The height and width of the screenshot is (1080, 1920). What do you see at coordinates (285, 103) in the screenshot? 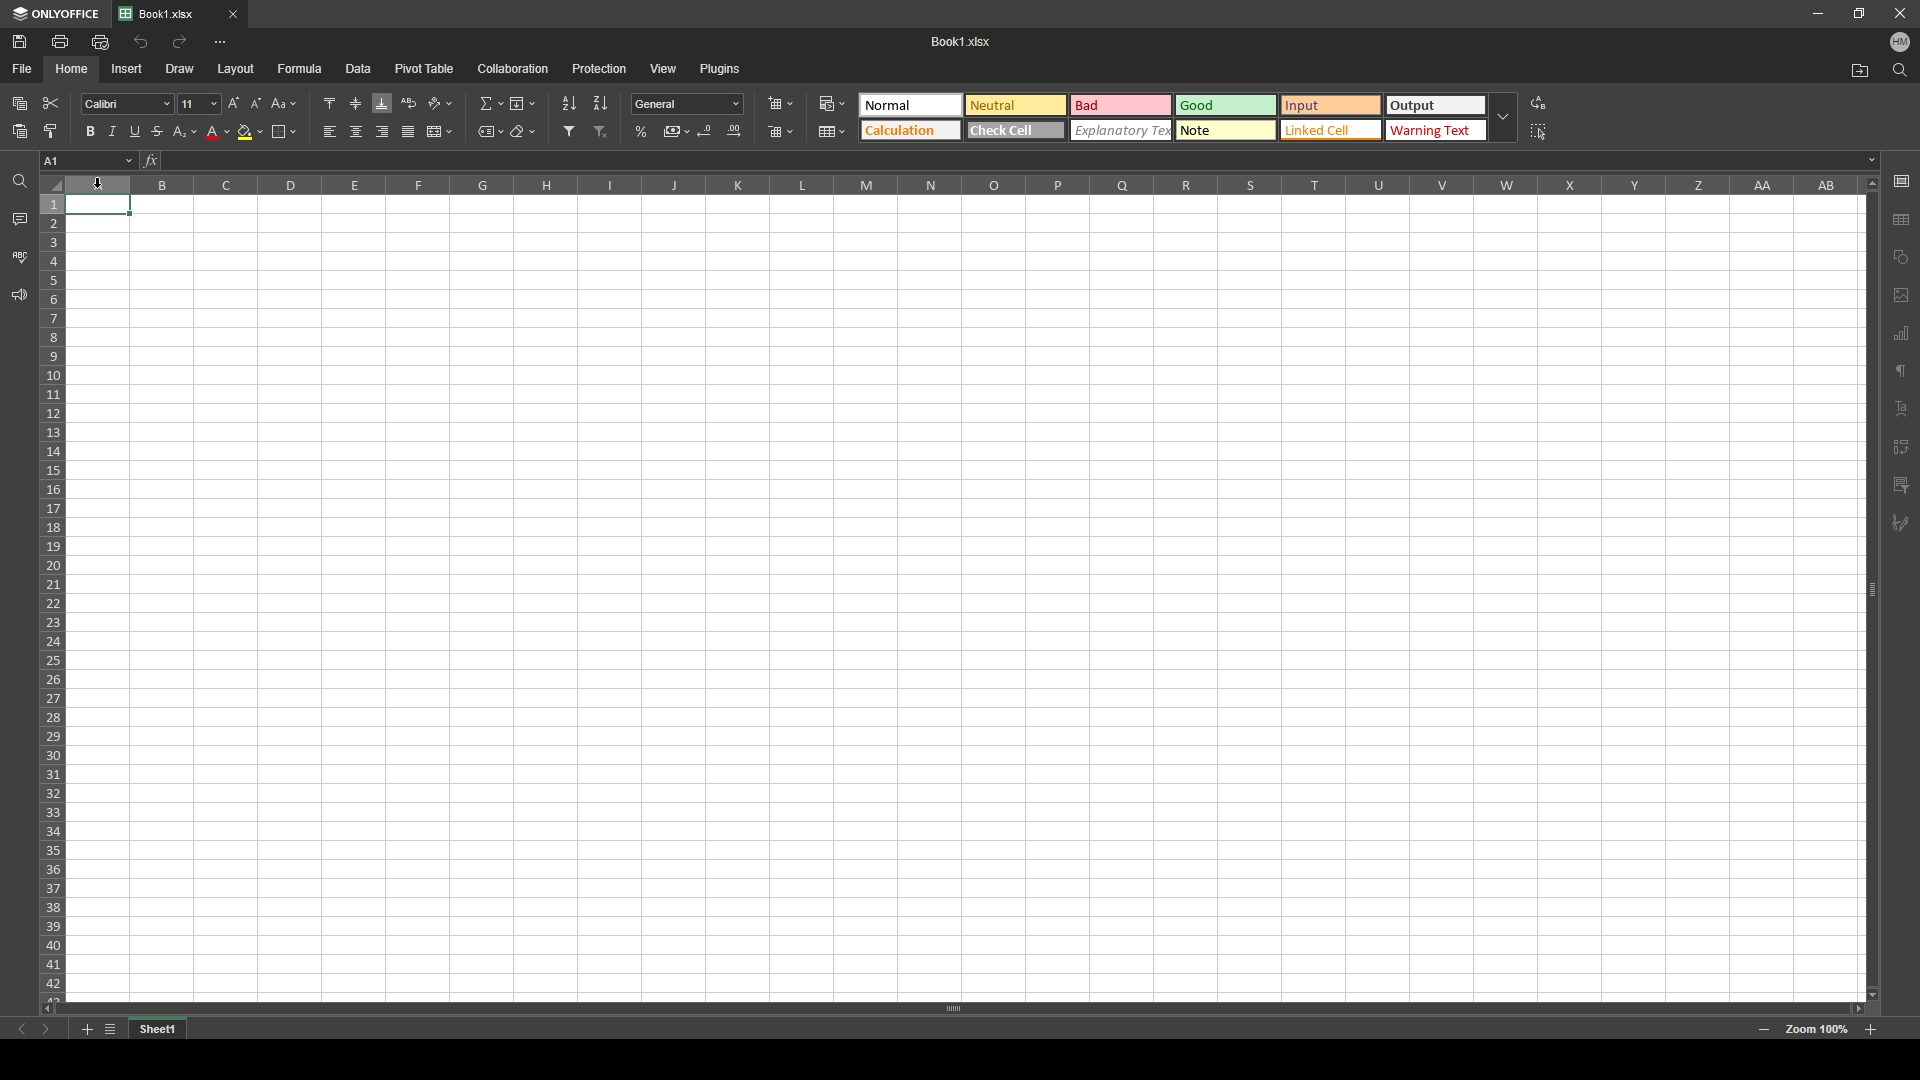
I see `change case` at bounding box center [285, 103].